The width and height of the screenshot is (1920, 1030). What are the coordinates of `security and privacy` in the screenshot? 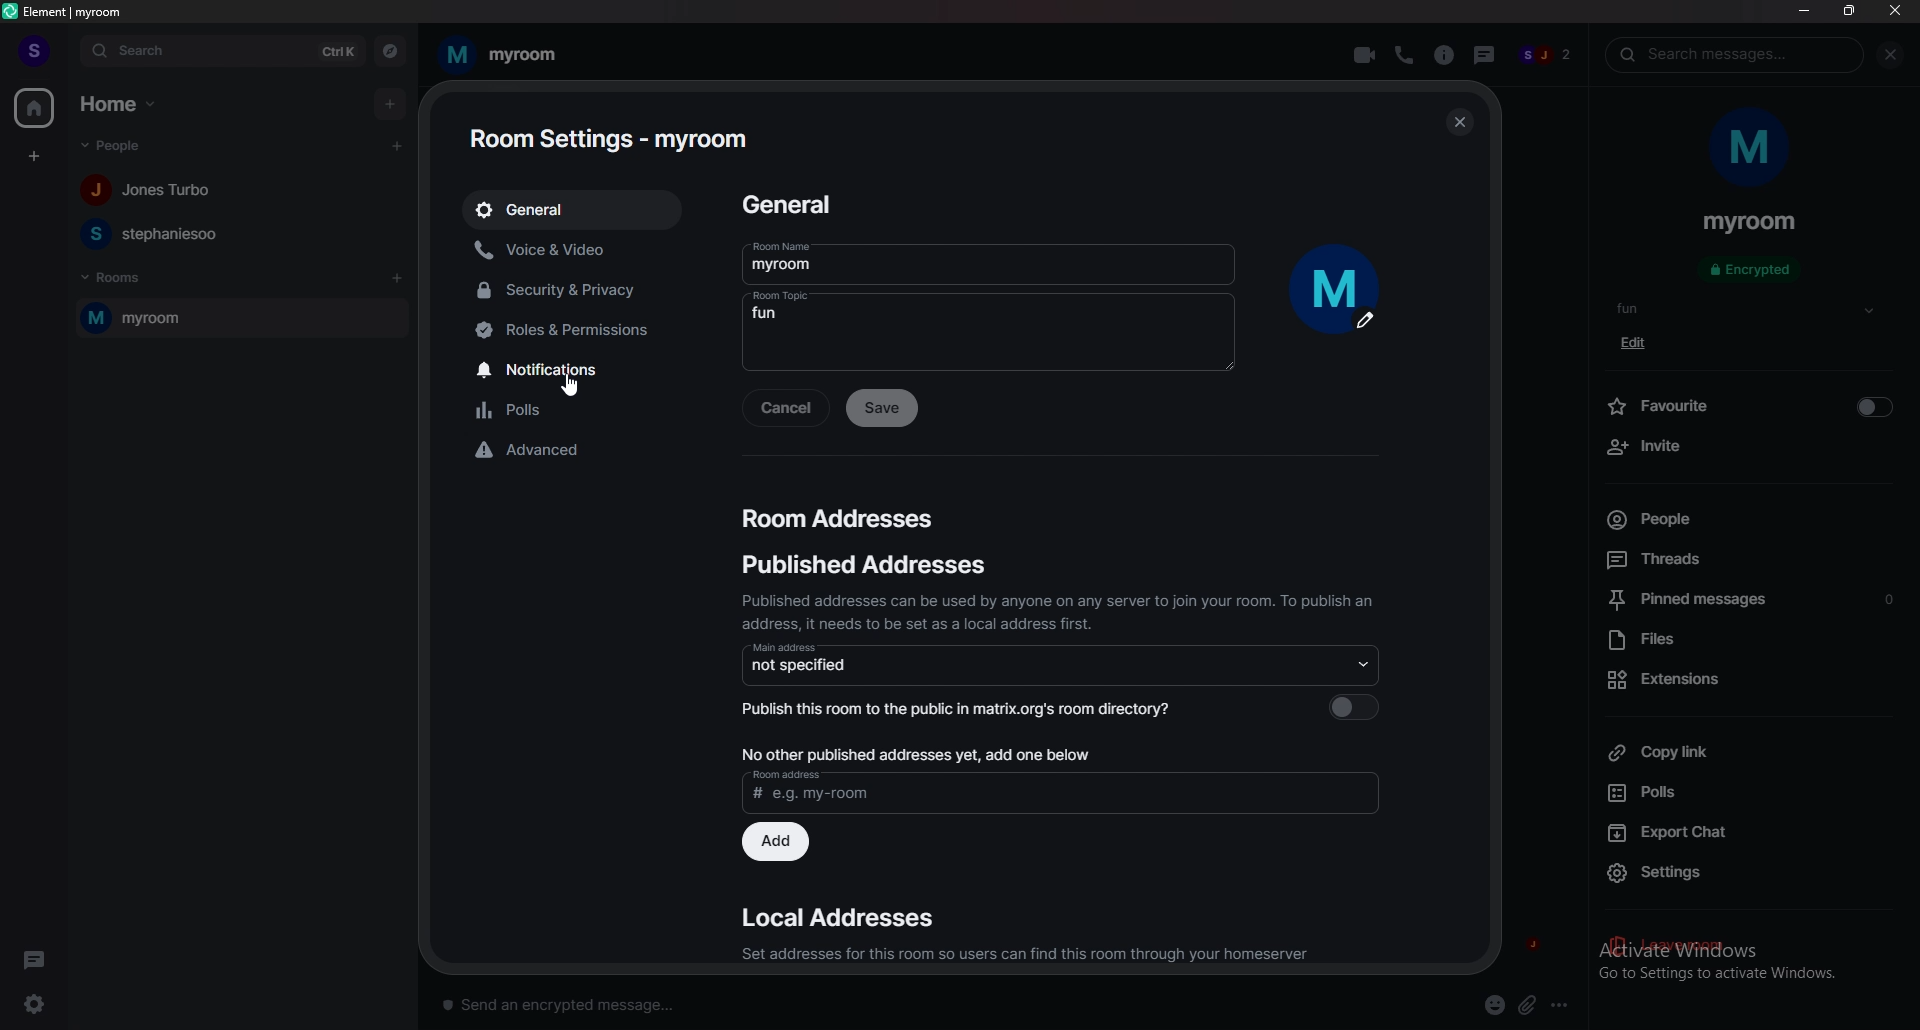 It's located at (576, 289).